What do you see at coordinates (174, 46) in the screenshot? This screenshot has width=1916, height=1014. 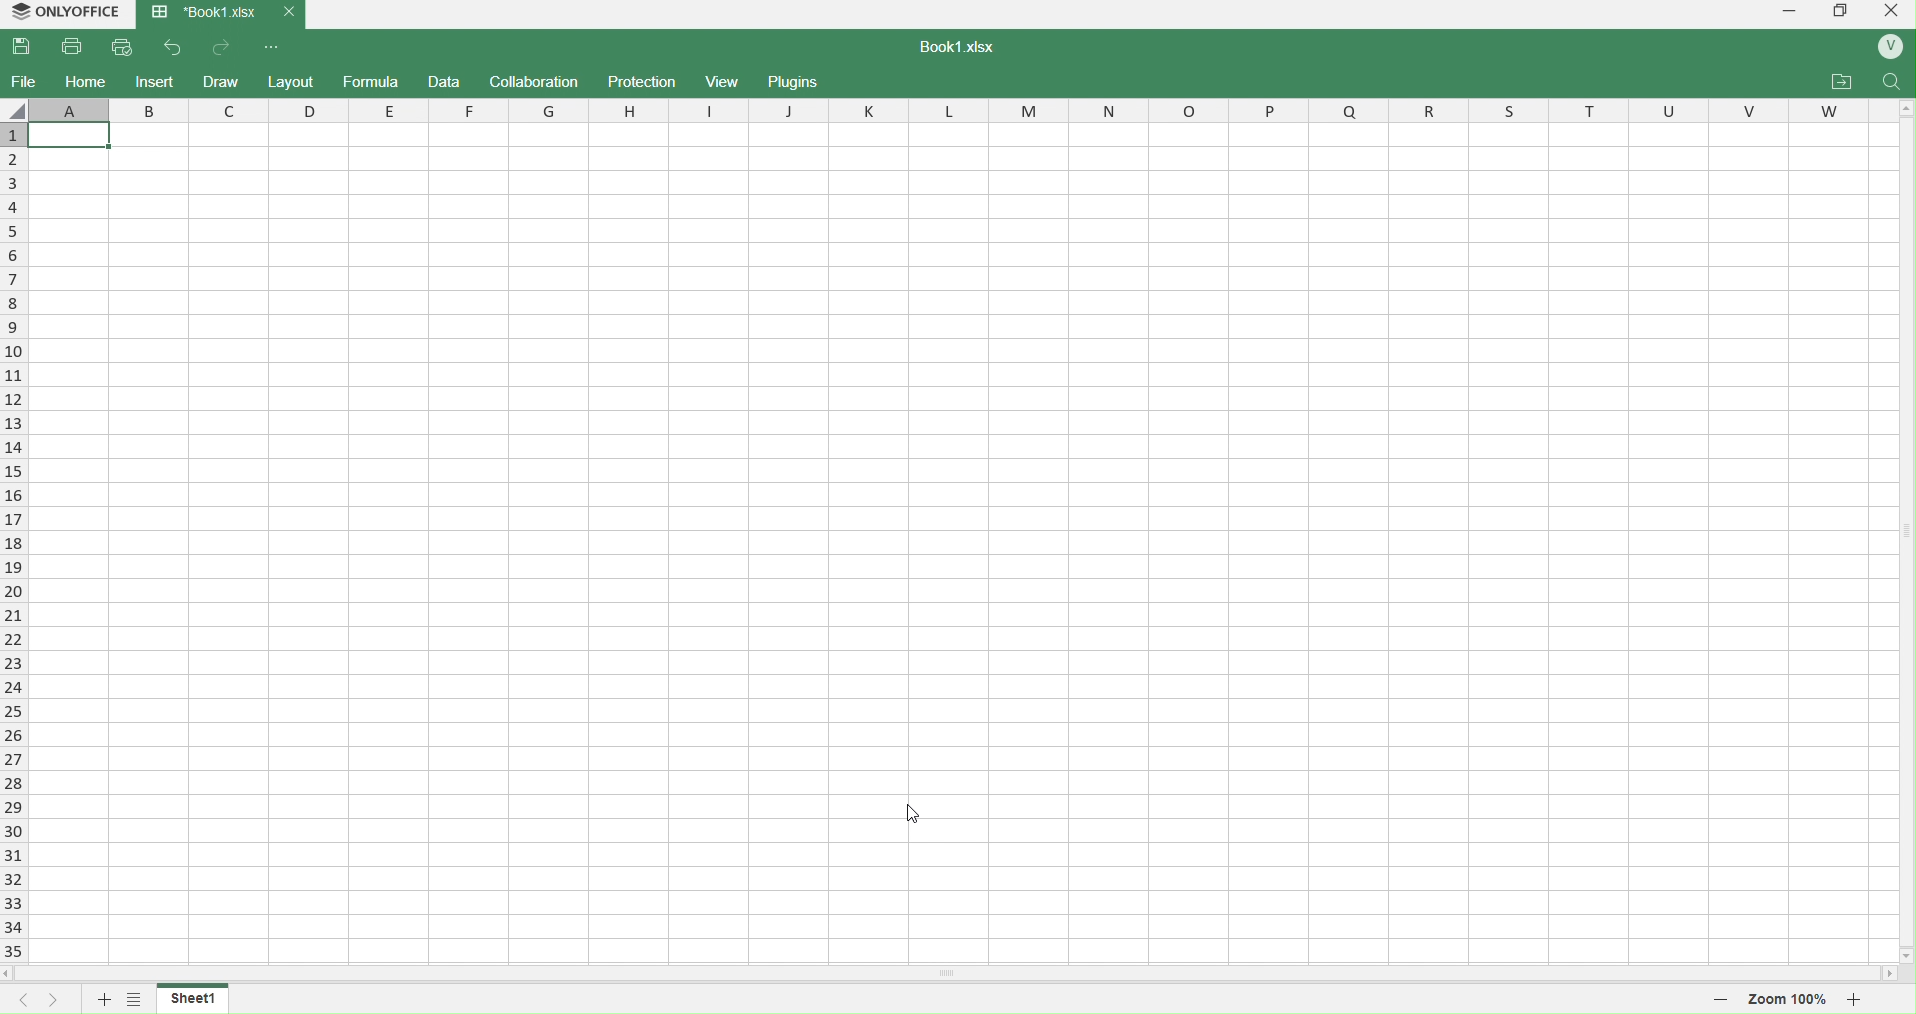 I see `back` at bounding box center [174, 46].